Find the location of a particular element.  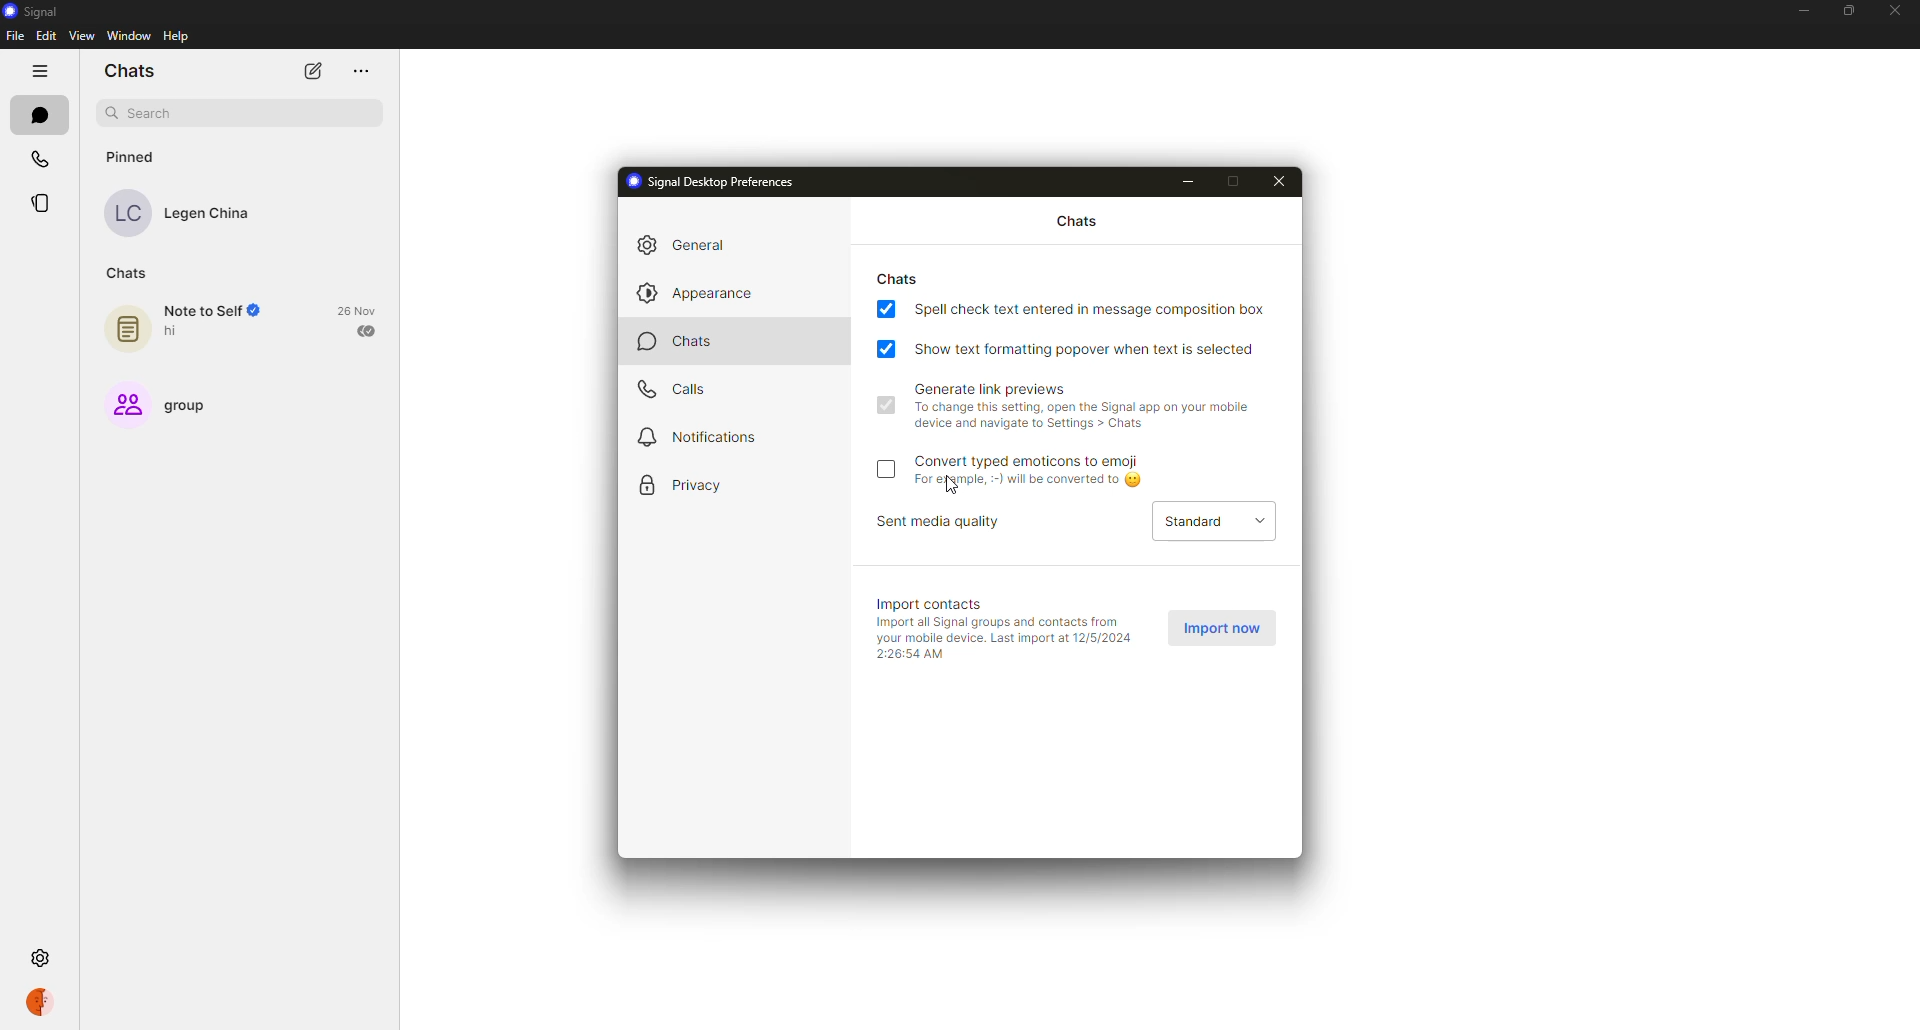

signal desktop preferences is located at coordinates (723, 181).